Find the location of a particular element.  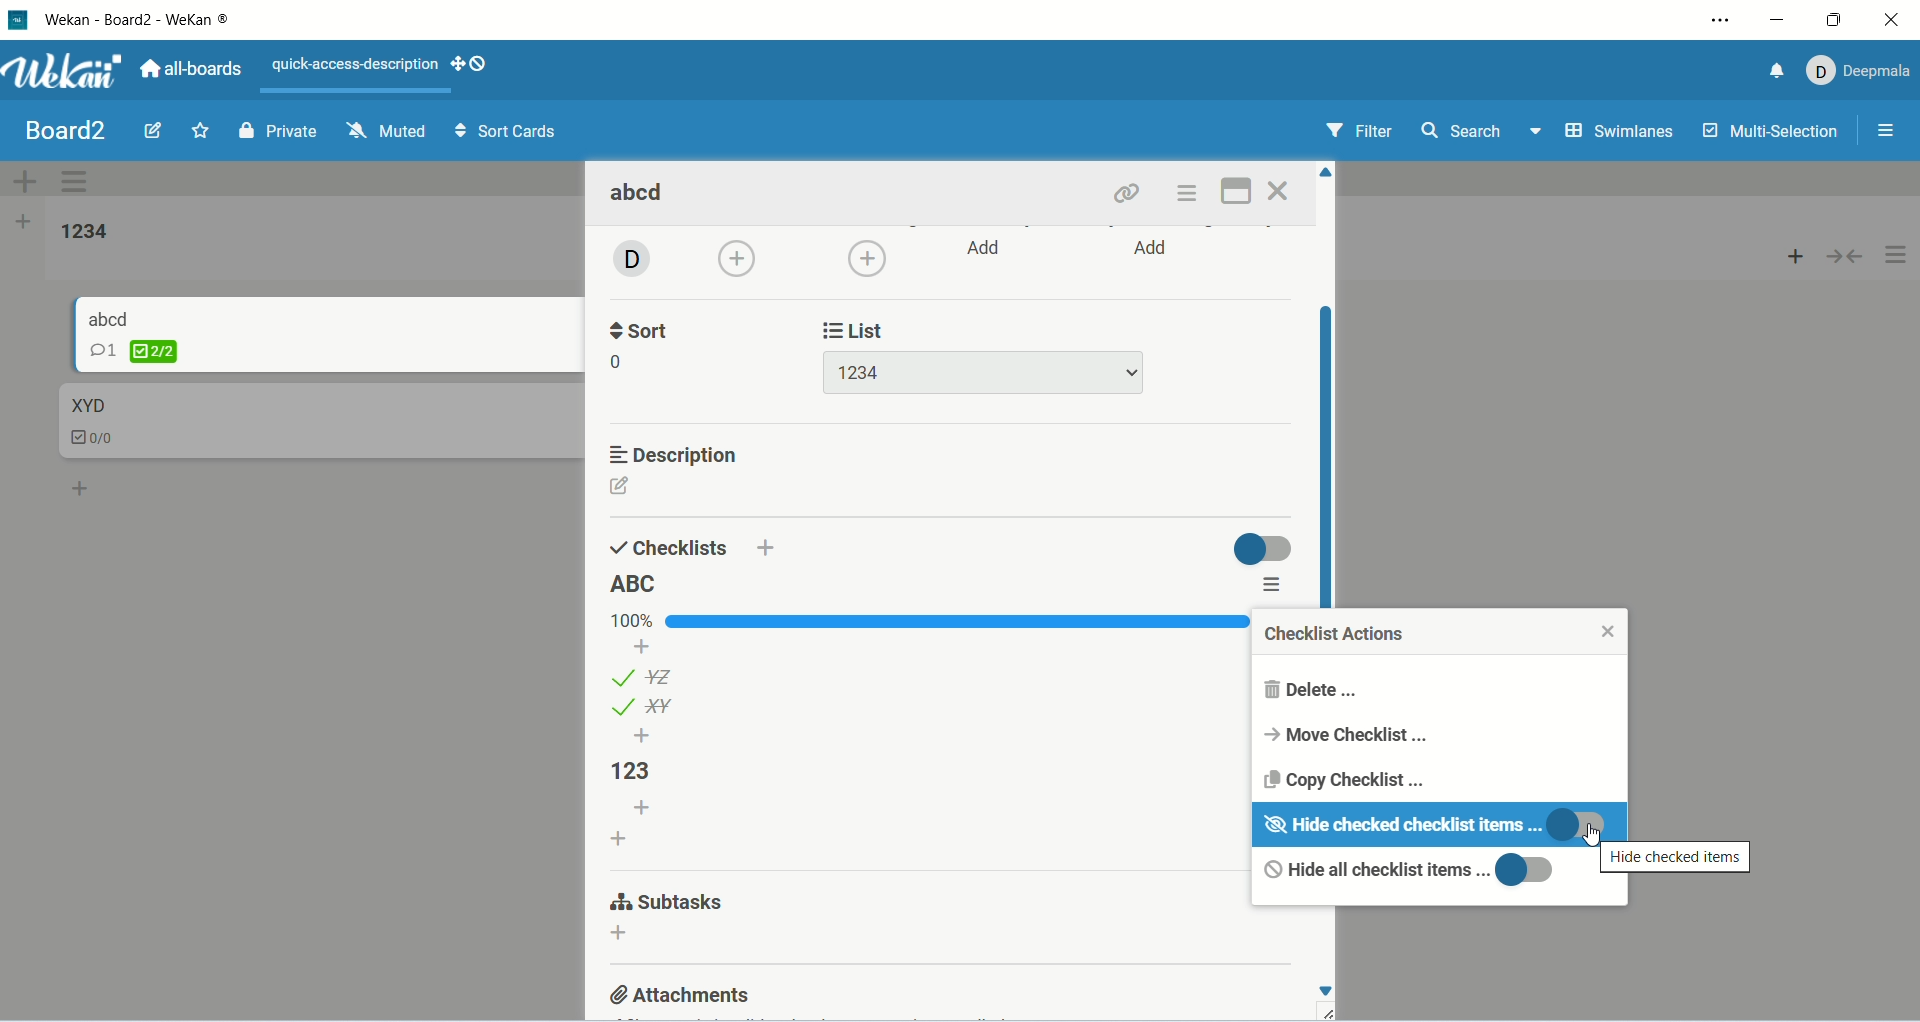

all boards is located at coordinates (196, 69).